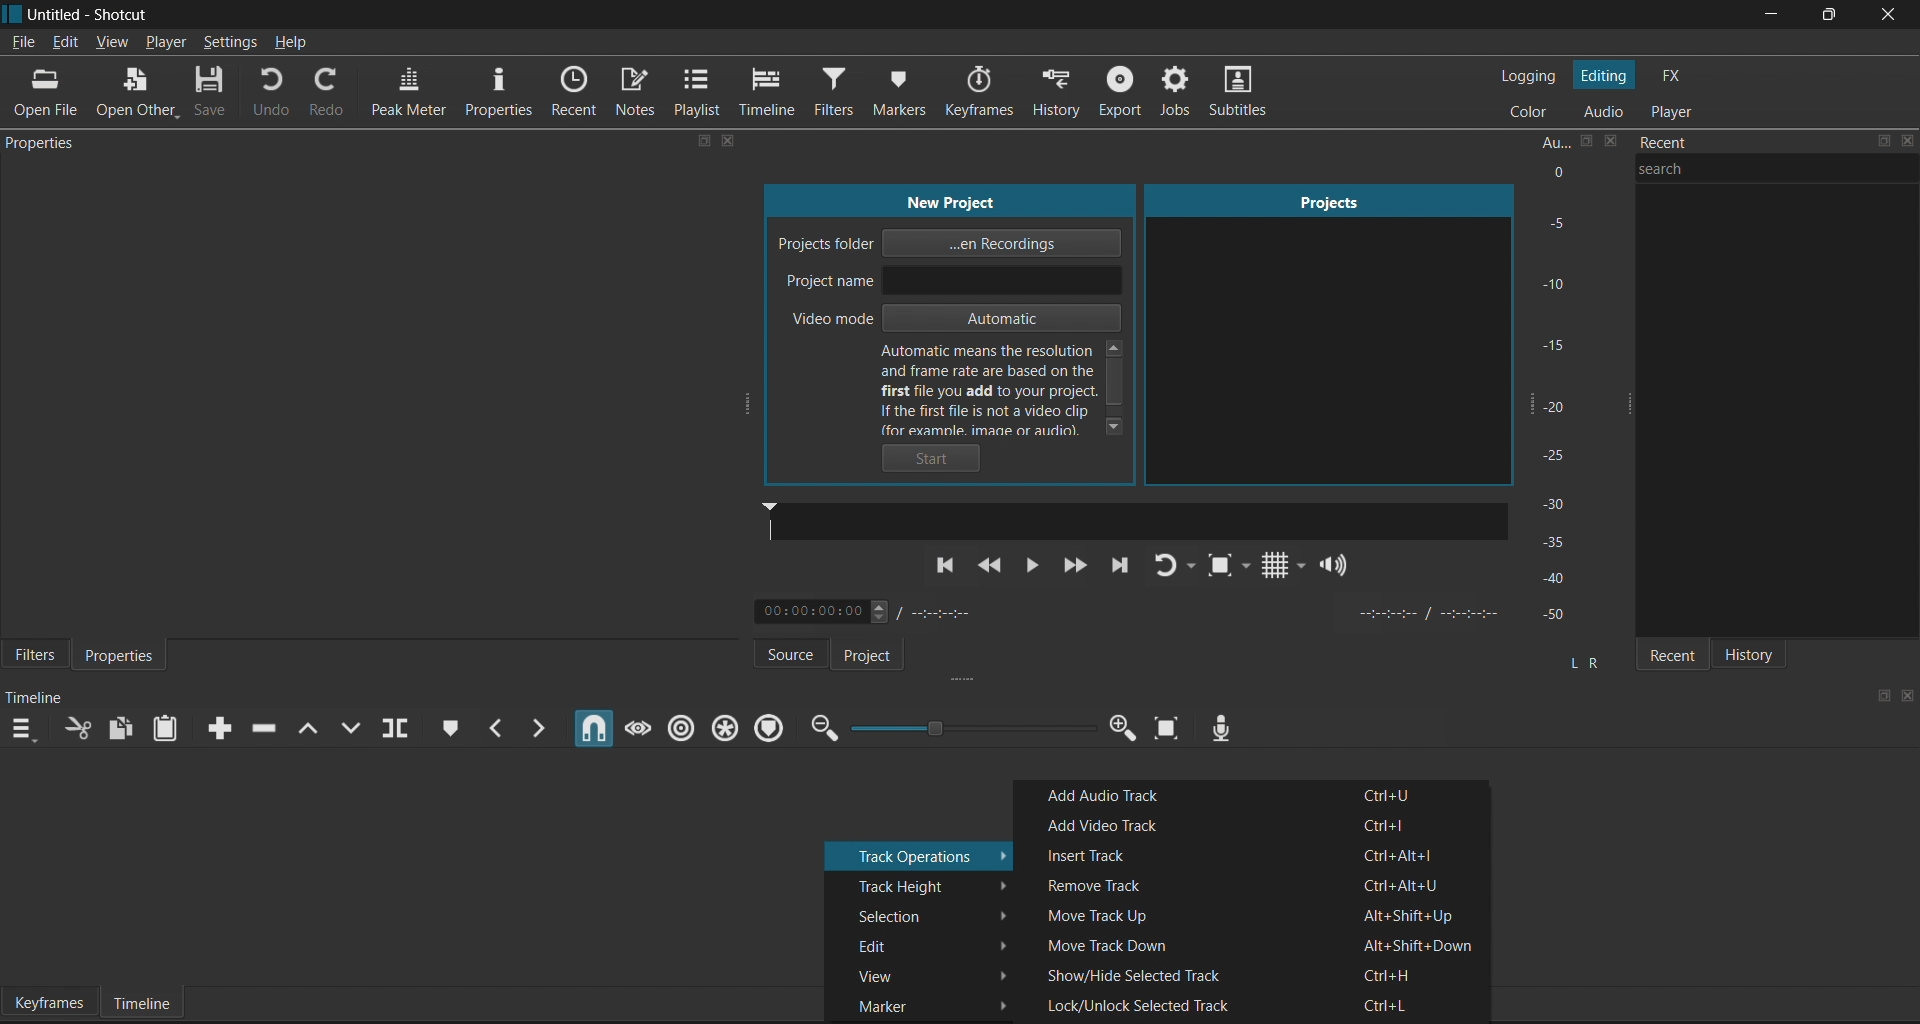 The width and height of the screenshot is (1920, 1024). I want to click on Show/Hide Selected Track, so click(1256, 972).